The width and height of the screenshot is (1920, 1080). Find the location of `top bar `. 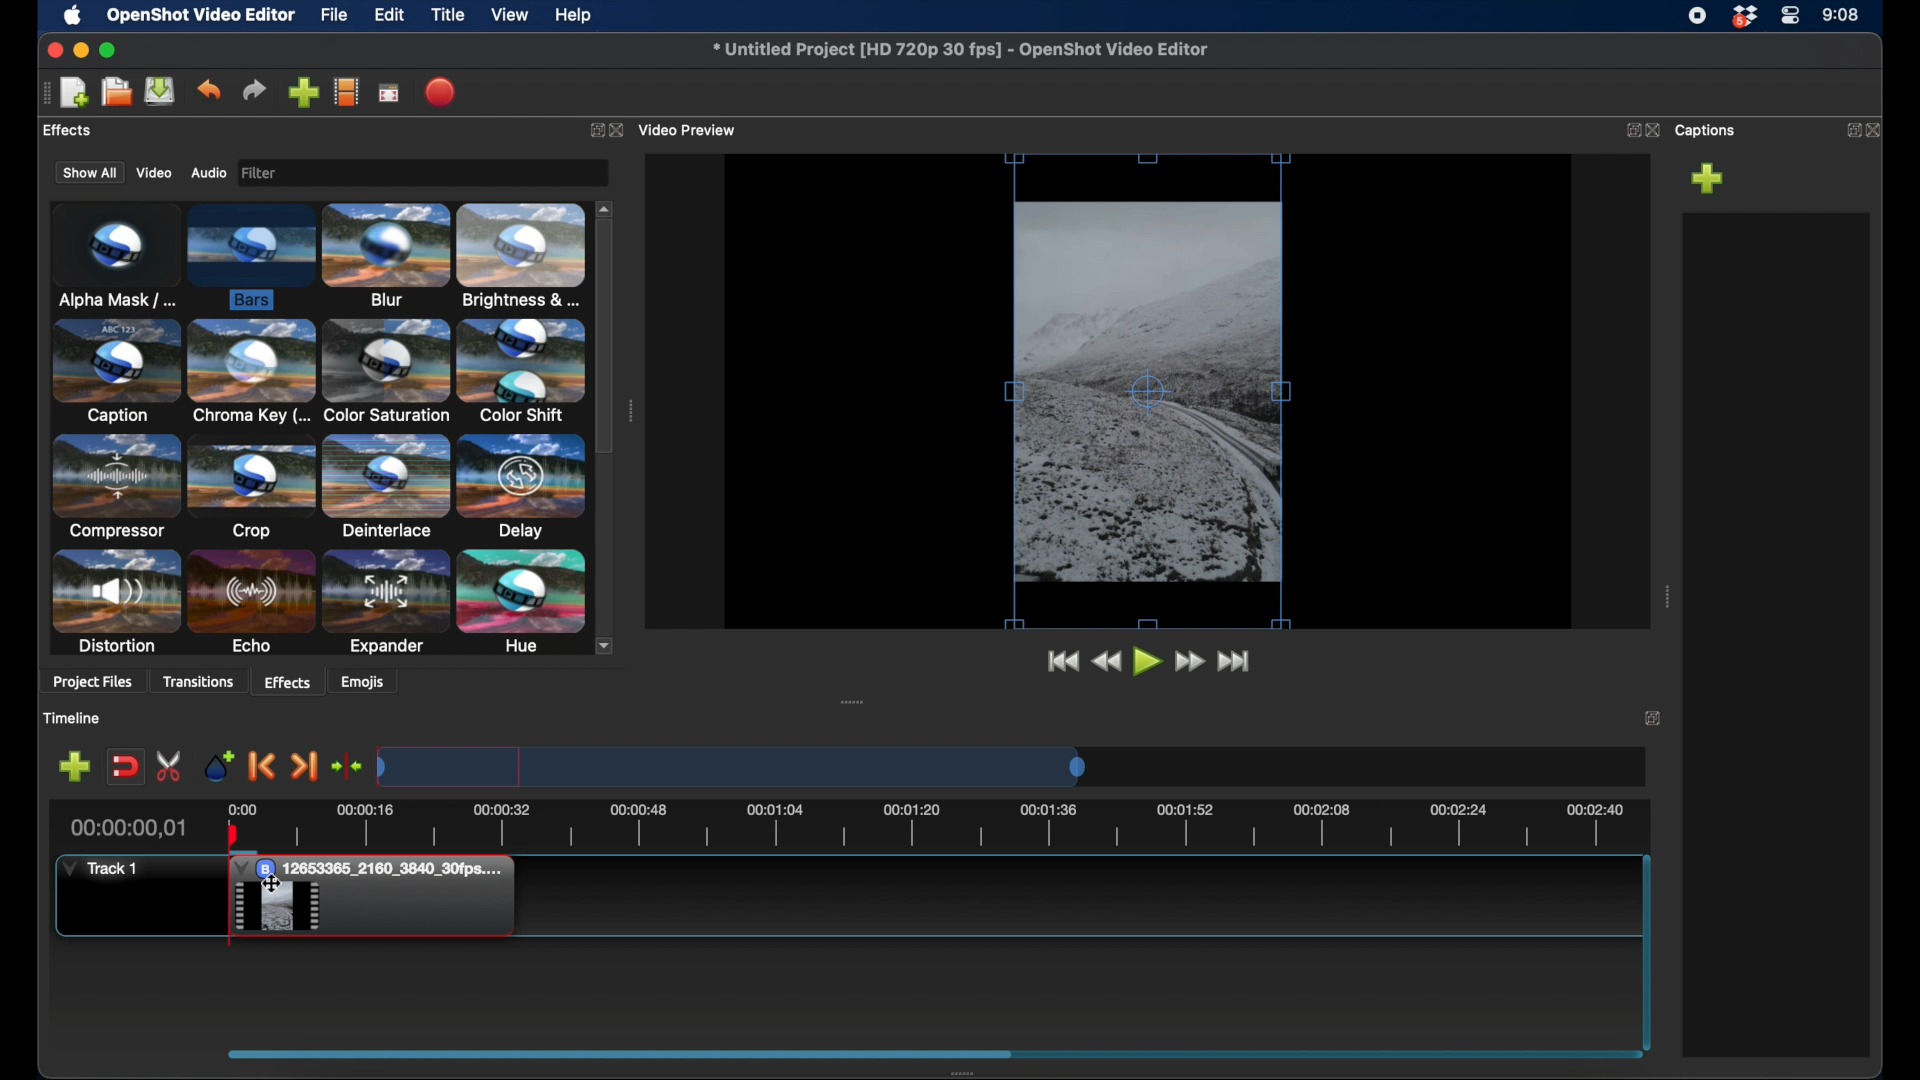

top bar  is located at coordinates (1145, 178).